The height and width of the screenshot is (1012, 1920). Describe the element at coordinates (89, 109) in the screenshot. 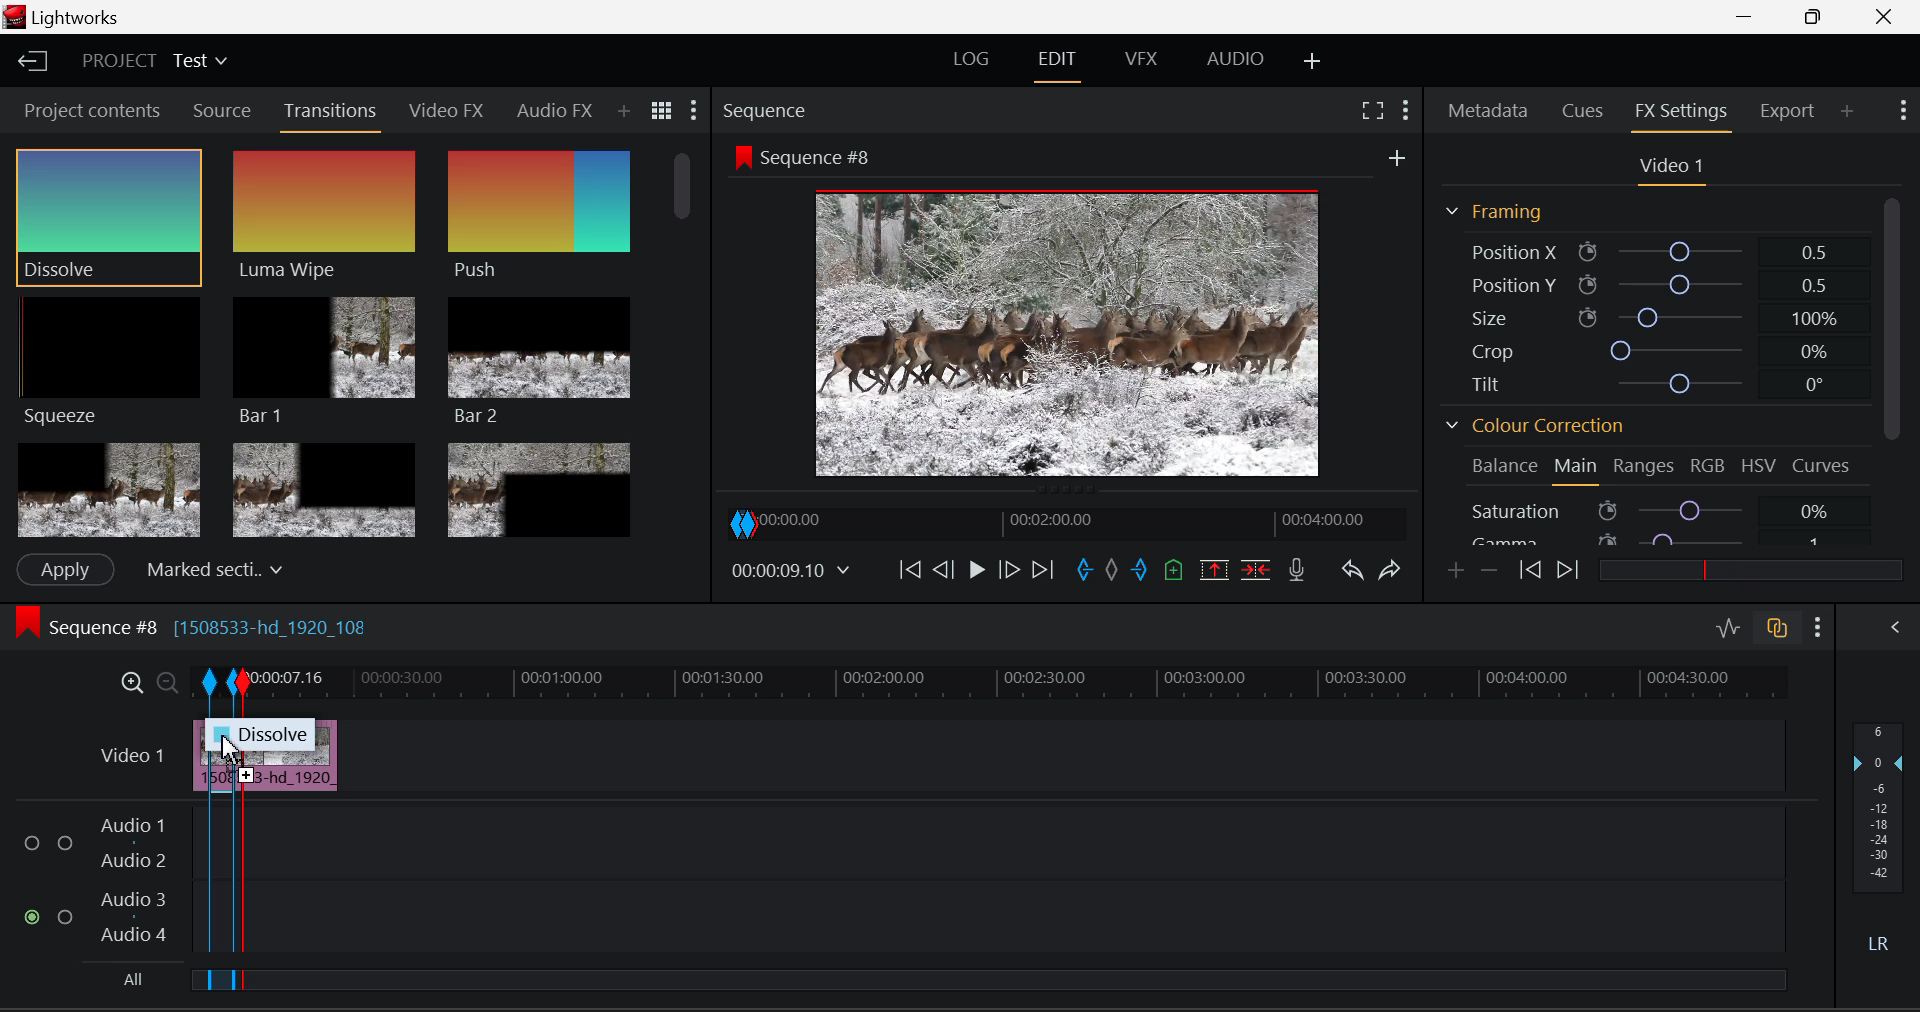

I see `Project contents` at that location.